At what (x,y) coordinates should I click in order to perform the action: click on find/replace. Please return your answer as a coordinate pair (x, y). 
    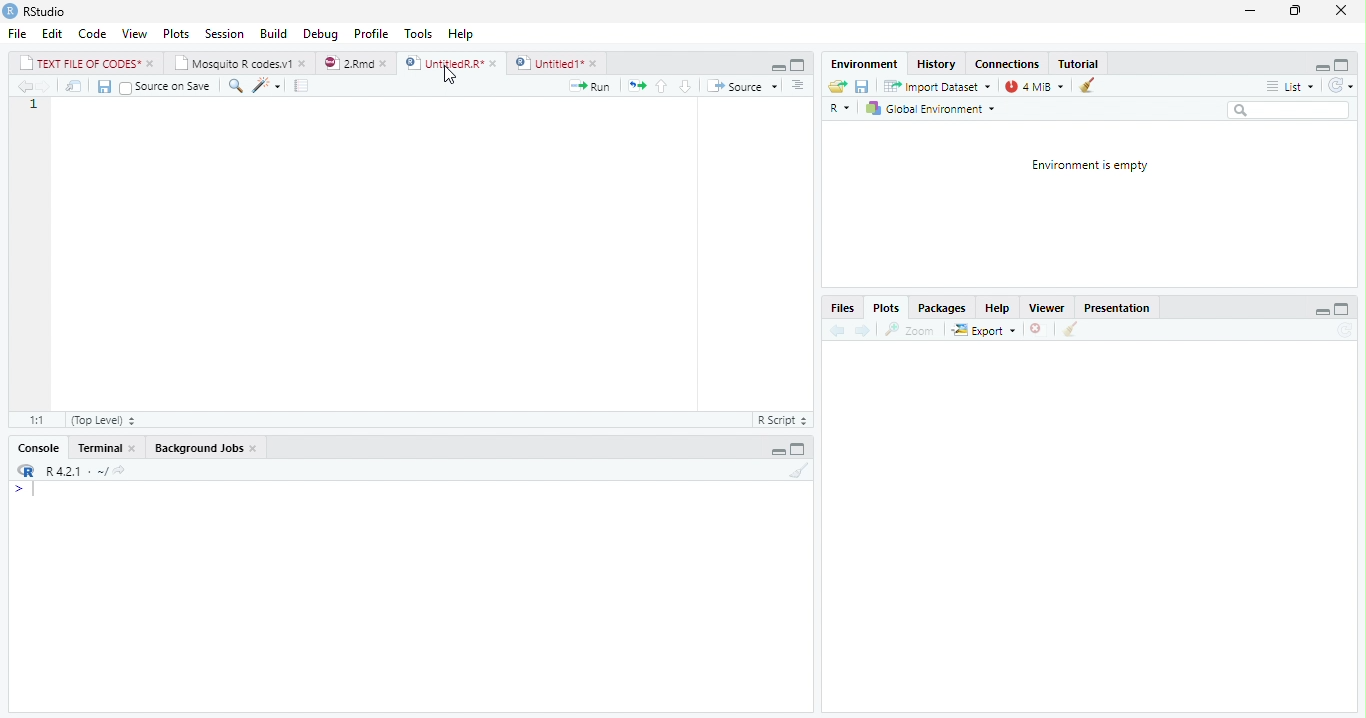
    Looking at the image, I should click on (235, 87).